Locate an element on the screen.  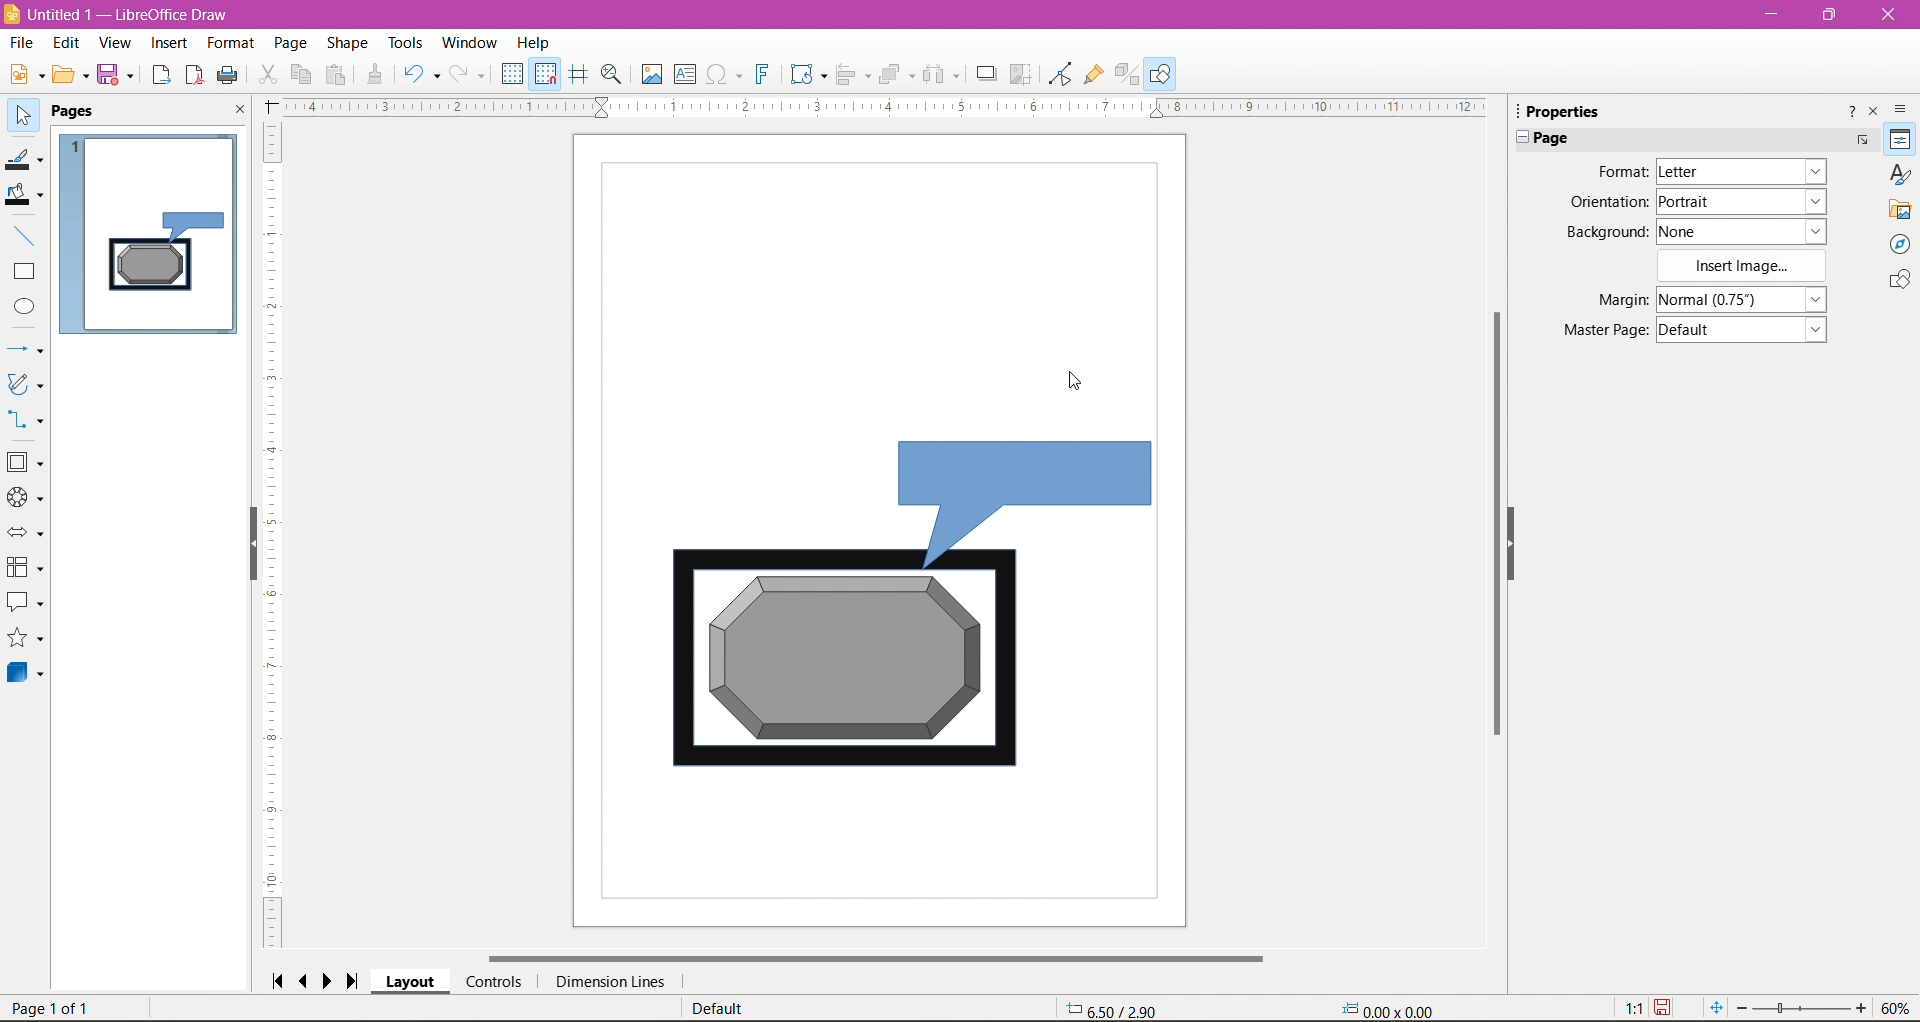
Insert Line is located at coordinates (26, 237).